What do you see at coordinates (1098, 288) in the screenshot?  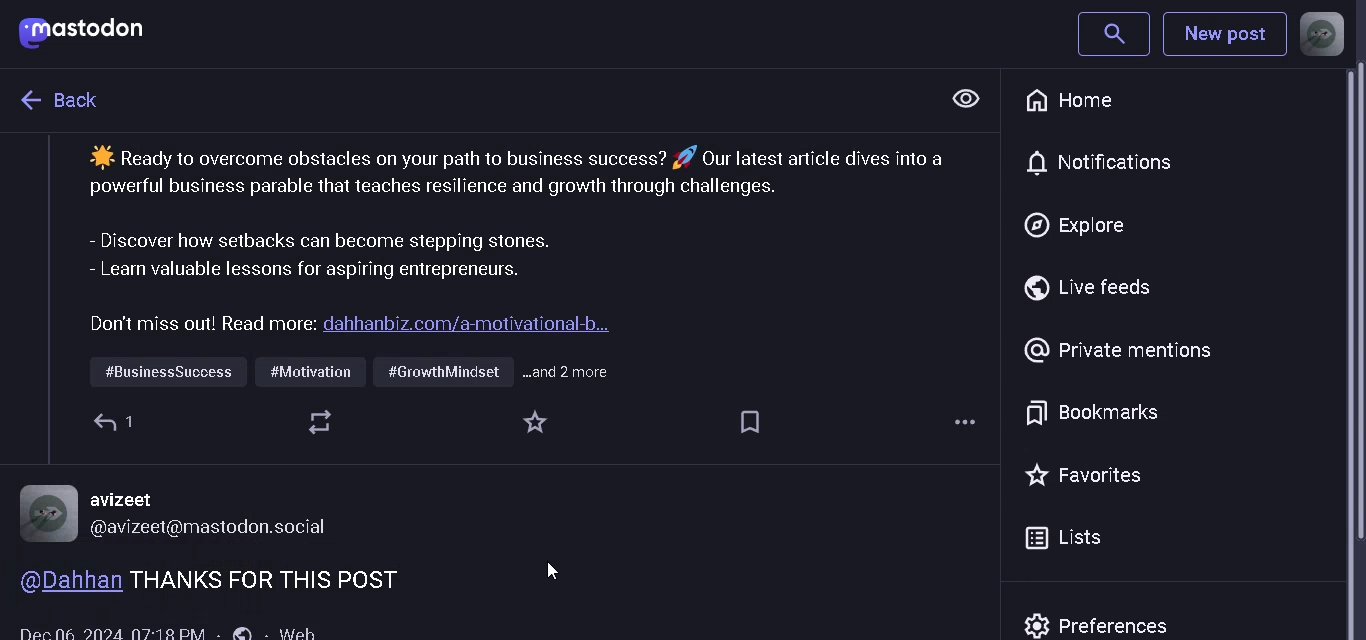 I see `live feeds` at bounding box center [1098, 288].